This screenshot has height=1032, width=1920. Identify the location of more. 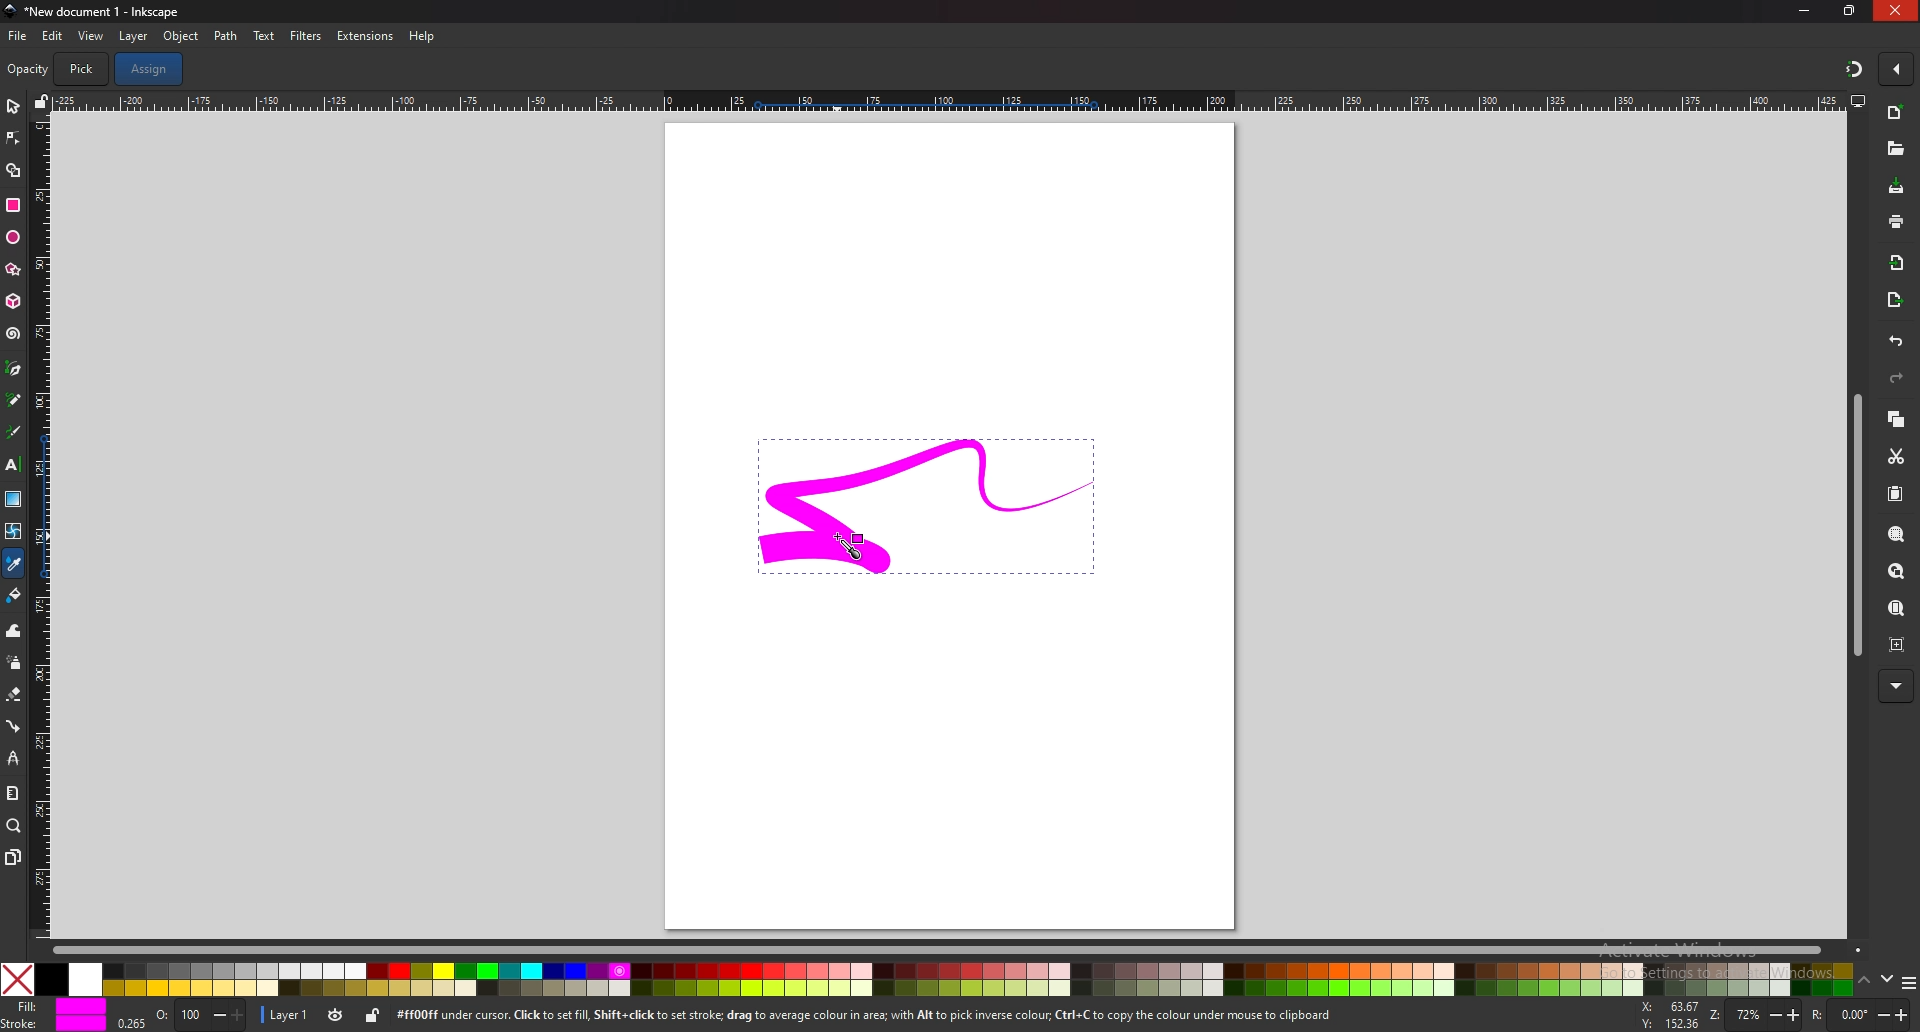
(1896, 686).